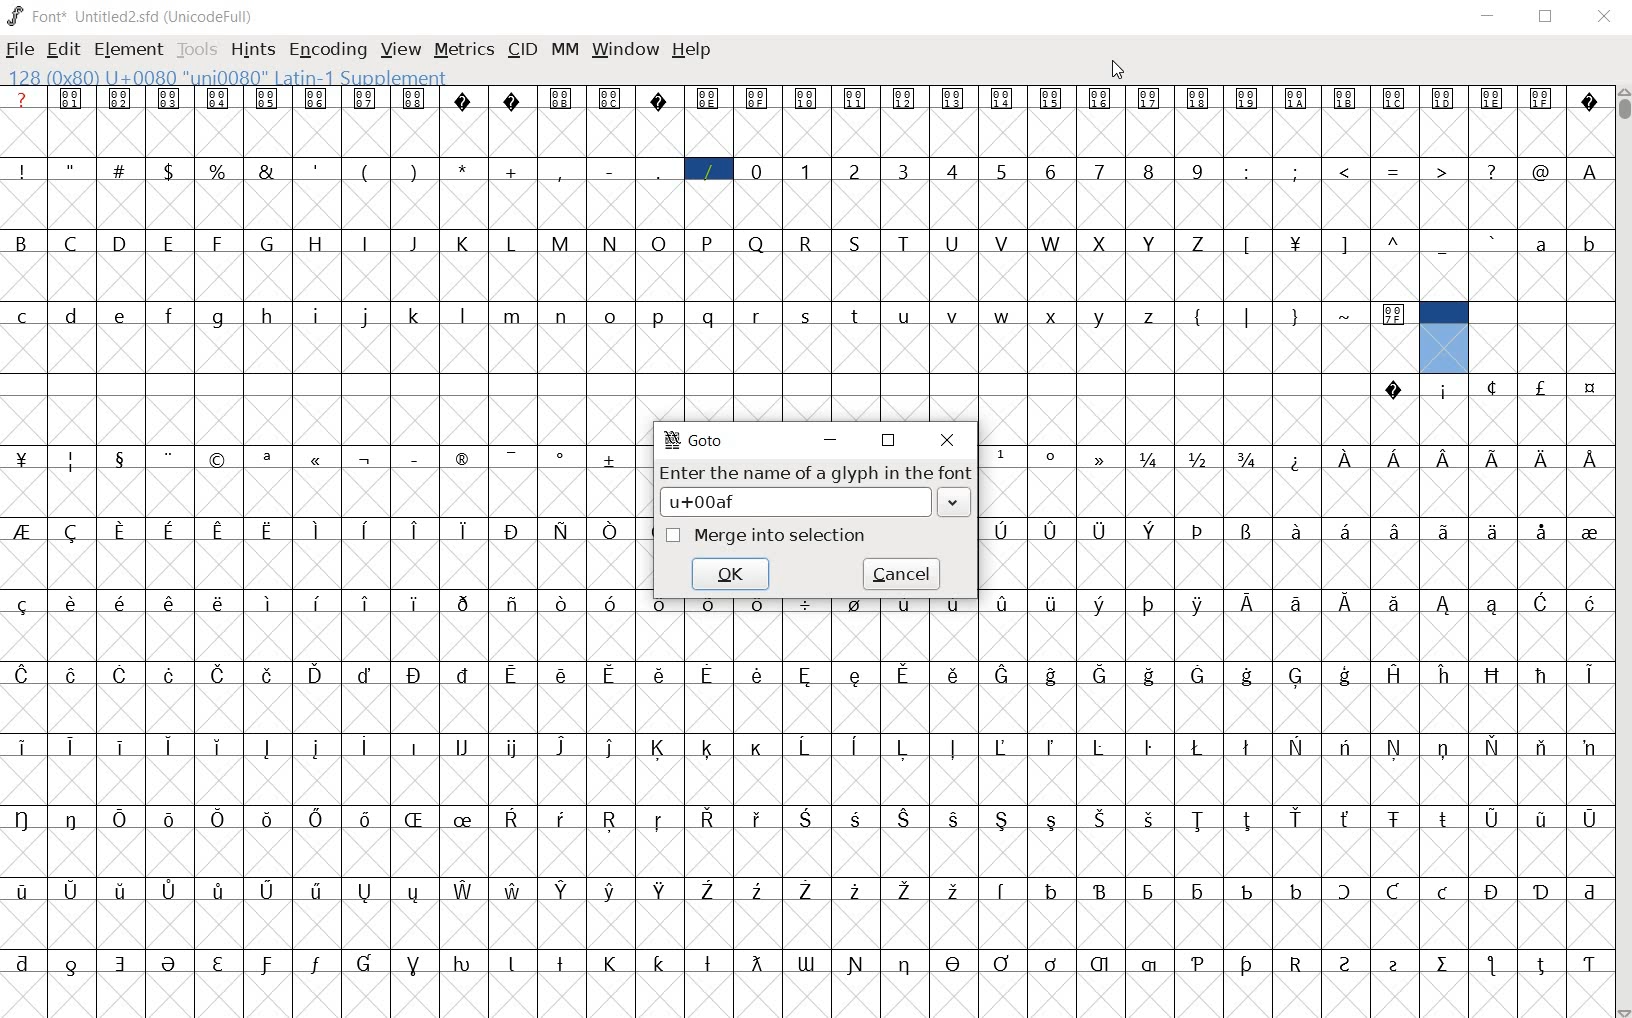  I want to click on 5, so click(1005, 170).